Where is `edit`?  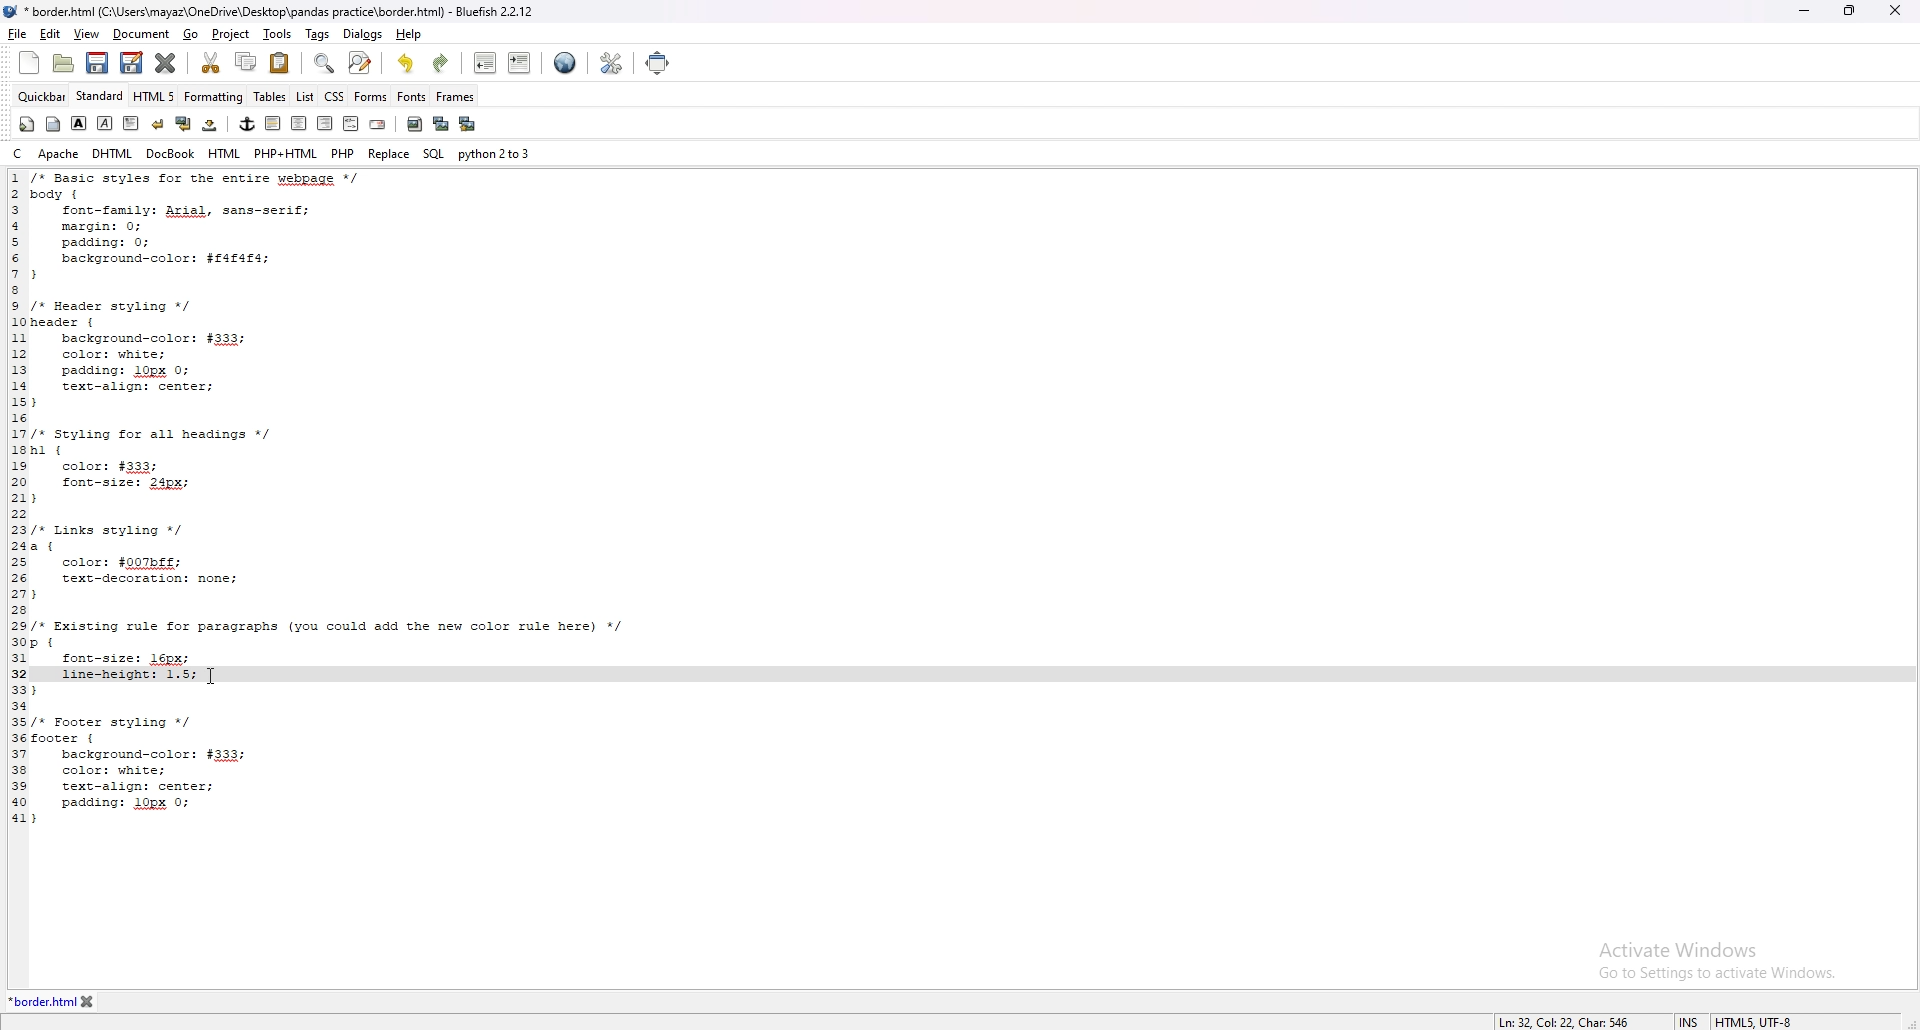 edit is located at coordinates (51, 33).